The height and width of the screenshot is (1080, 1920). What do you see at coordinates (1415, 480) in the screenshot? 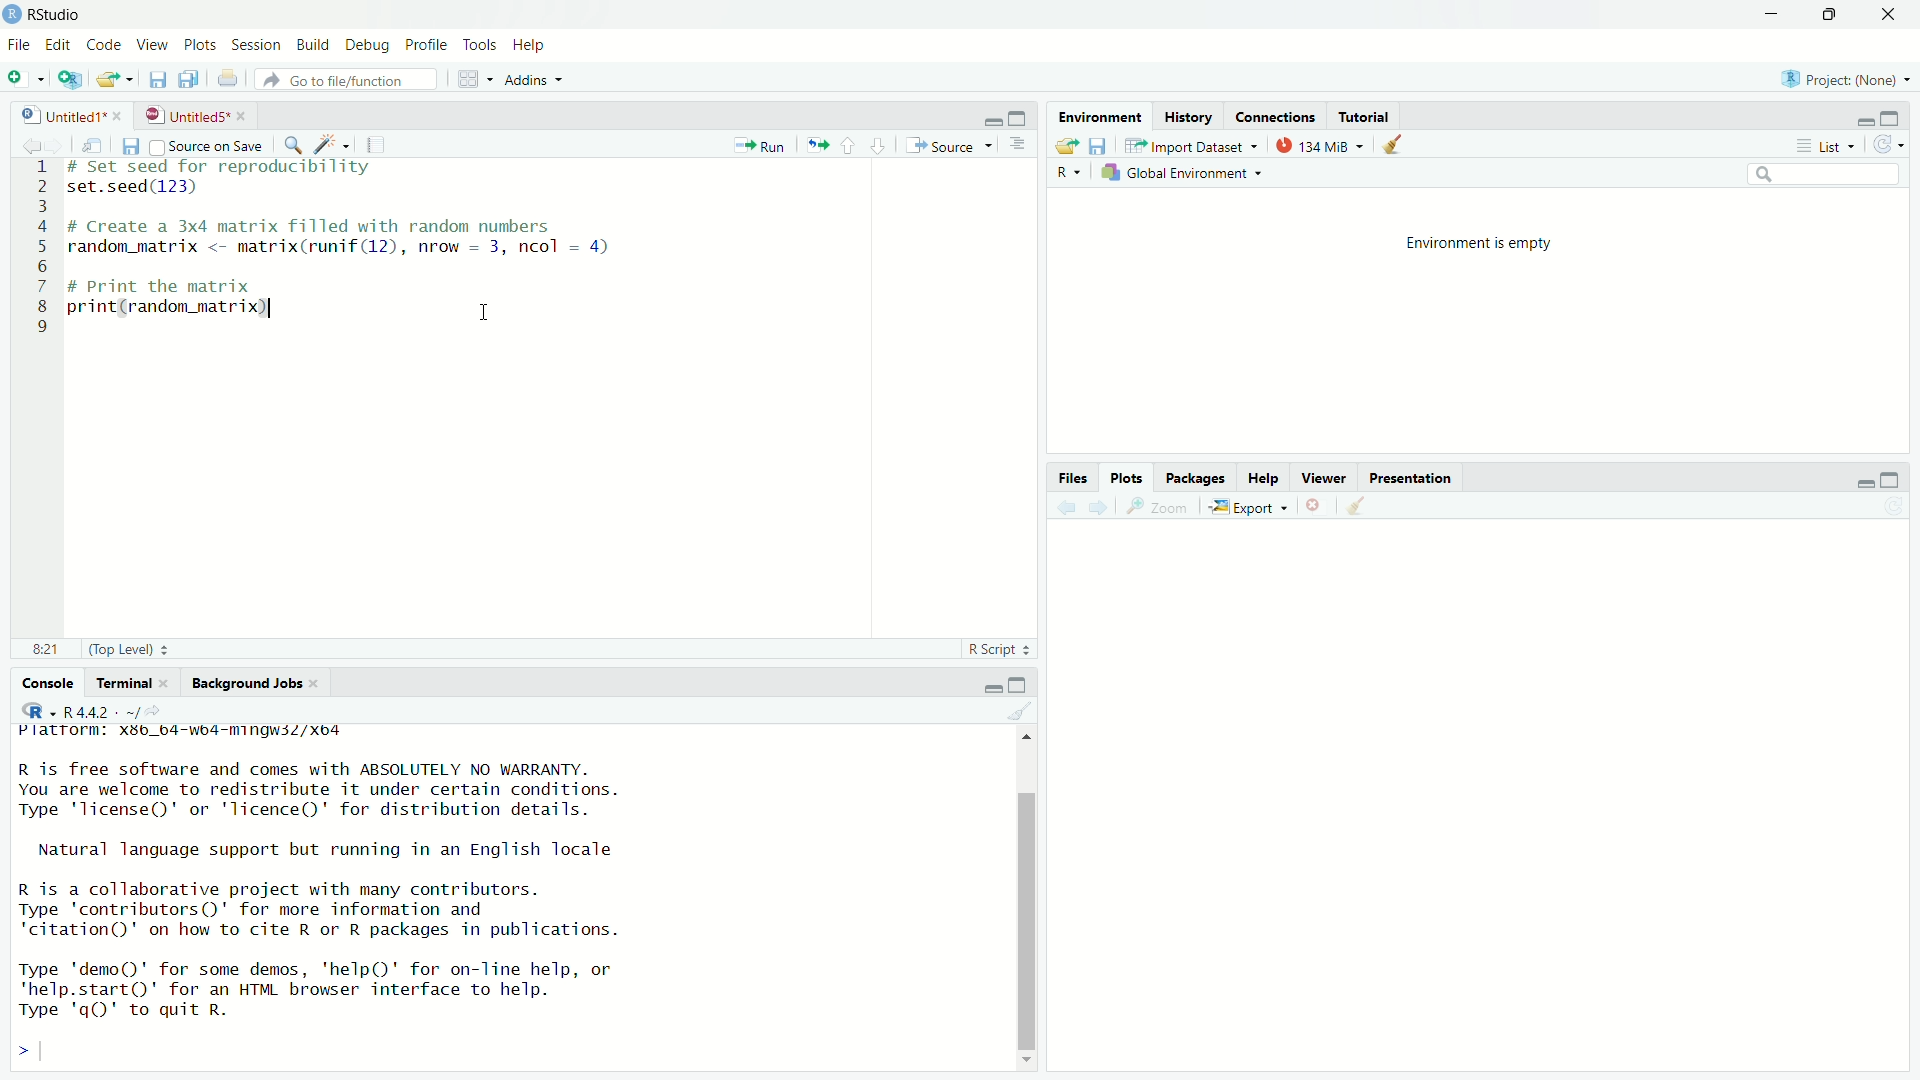
I see `Presentation` at bounding box center [1415, 480].